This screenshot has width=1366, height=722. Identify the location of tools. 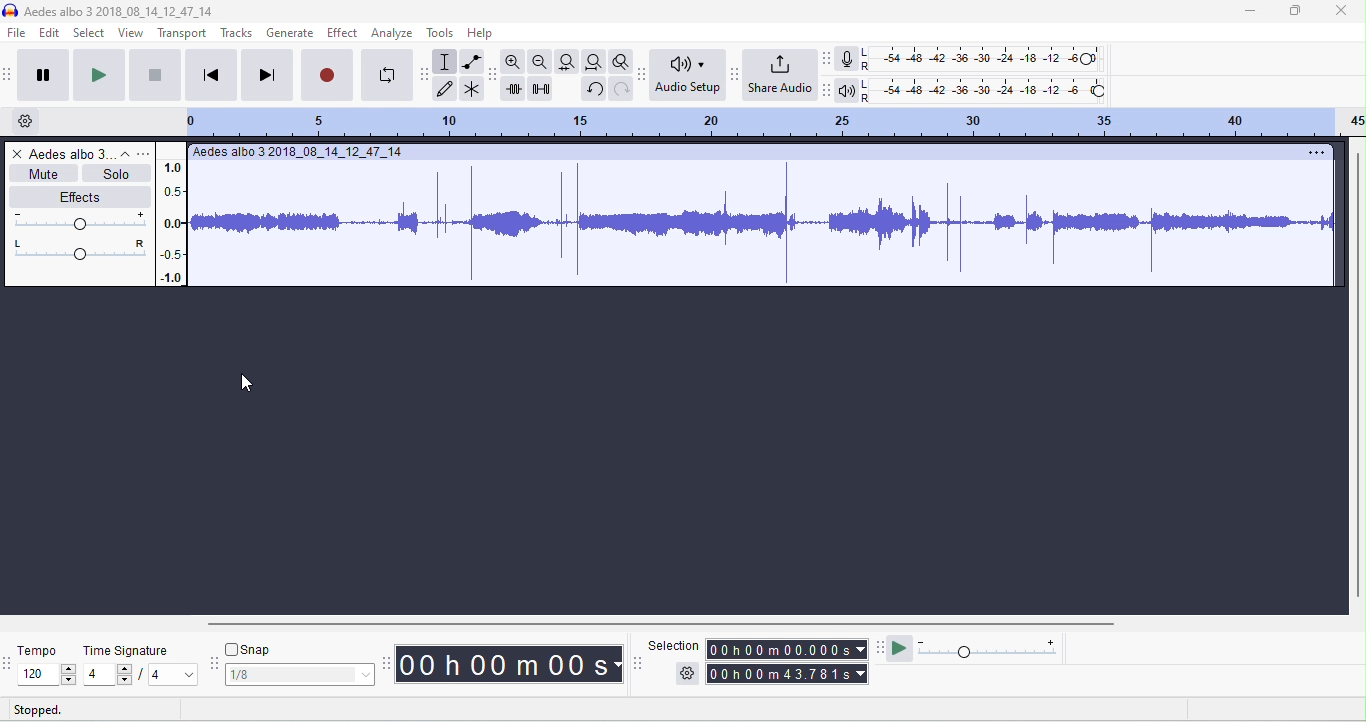
(441, 33).